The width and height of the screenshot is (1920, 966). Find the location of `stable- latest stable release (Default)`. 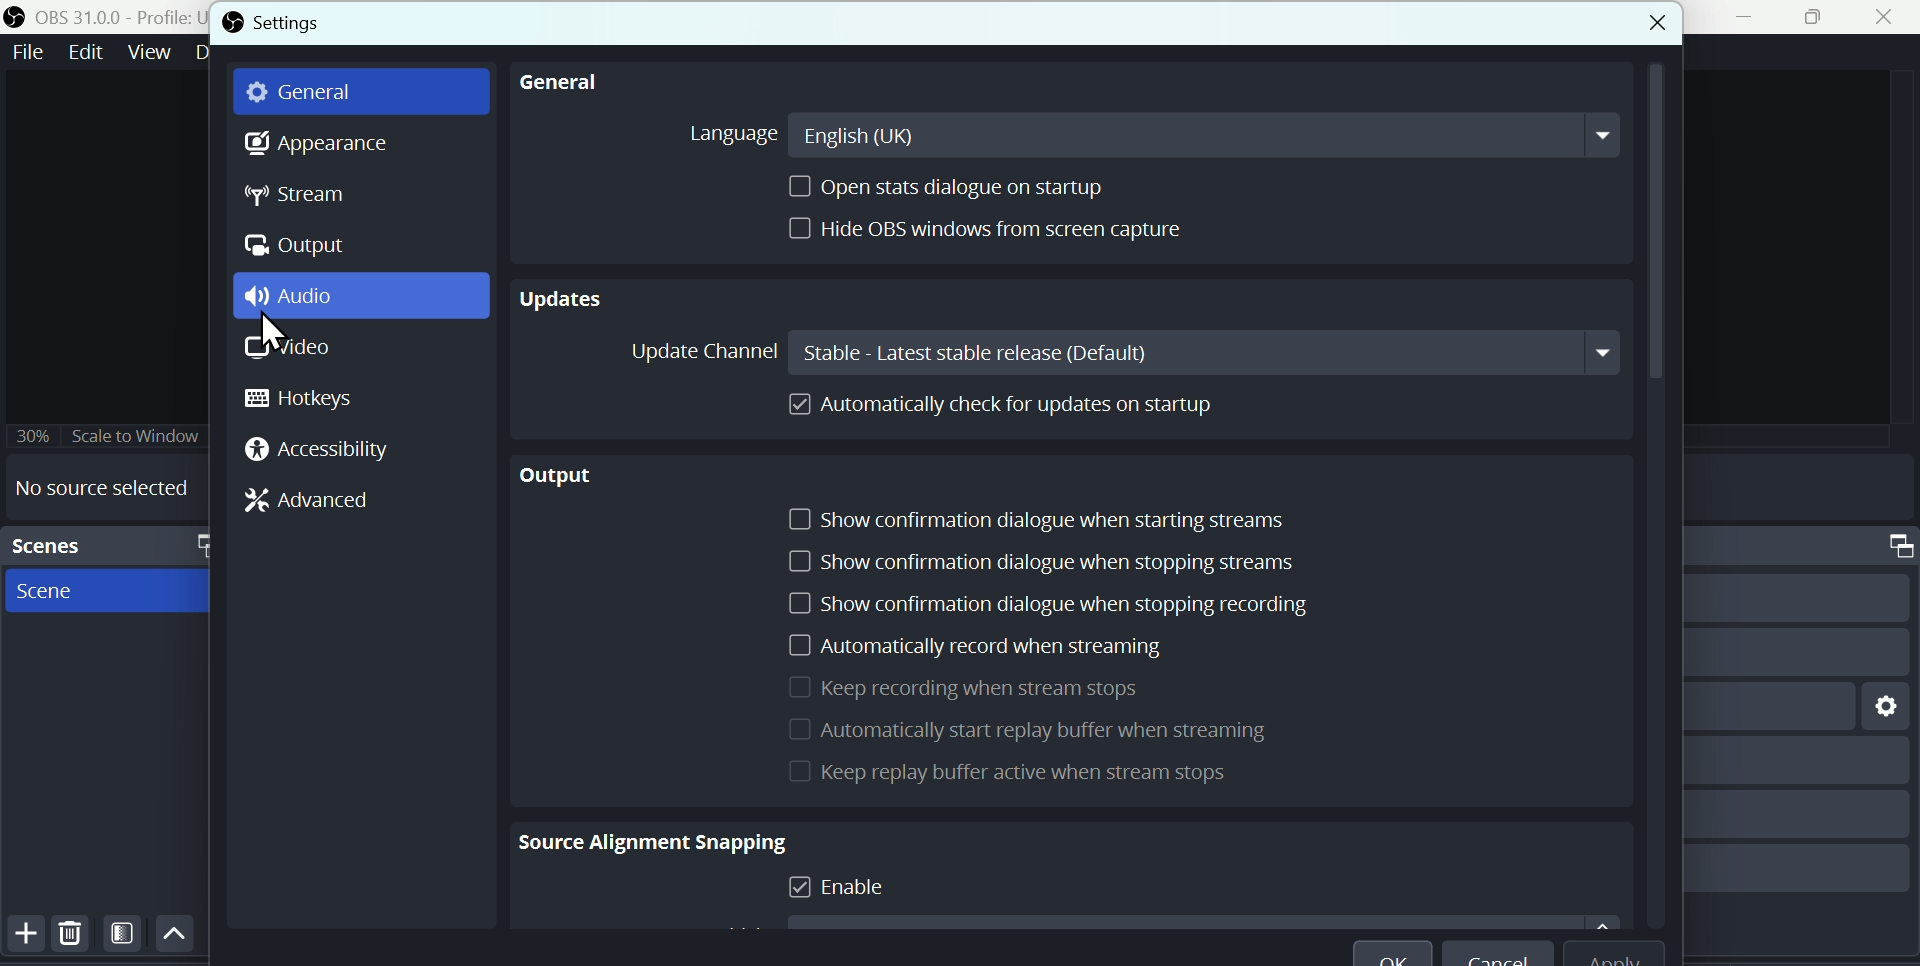

stable- latest stable release (Default) is located at coordinates (1204, 354).